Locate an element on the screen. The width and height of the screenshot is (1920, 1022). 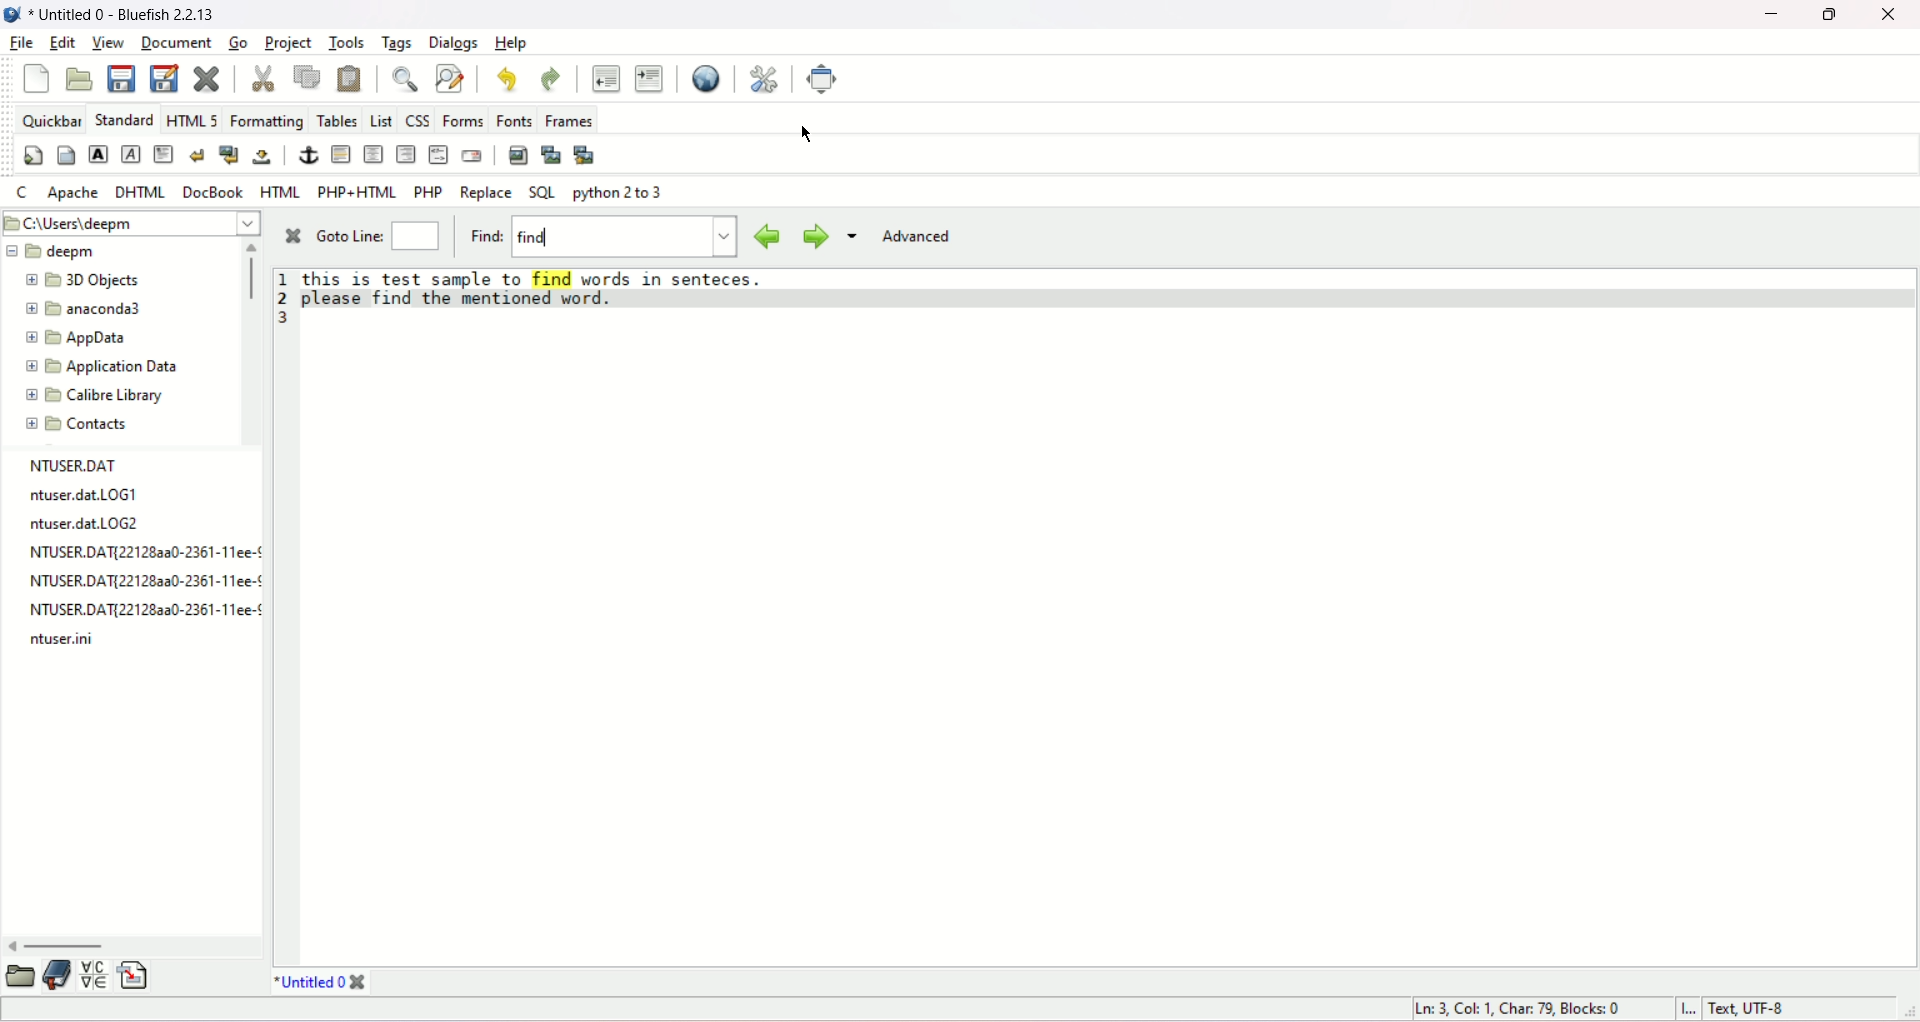
insert file is located at coordinates (133, 980).